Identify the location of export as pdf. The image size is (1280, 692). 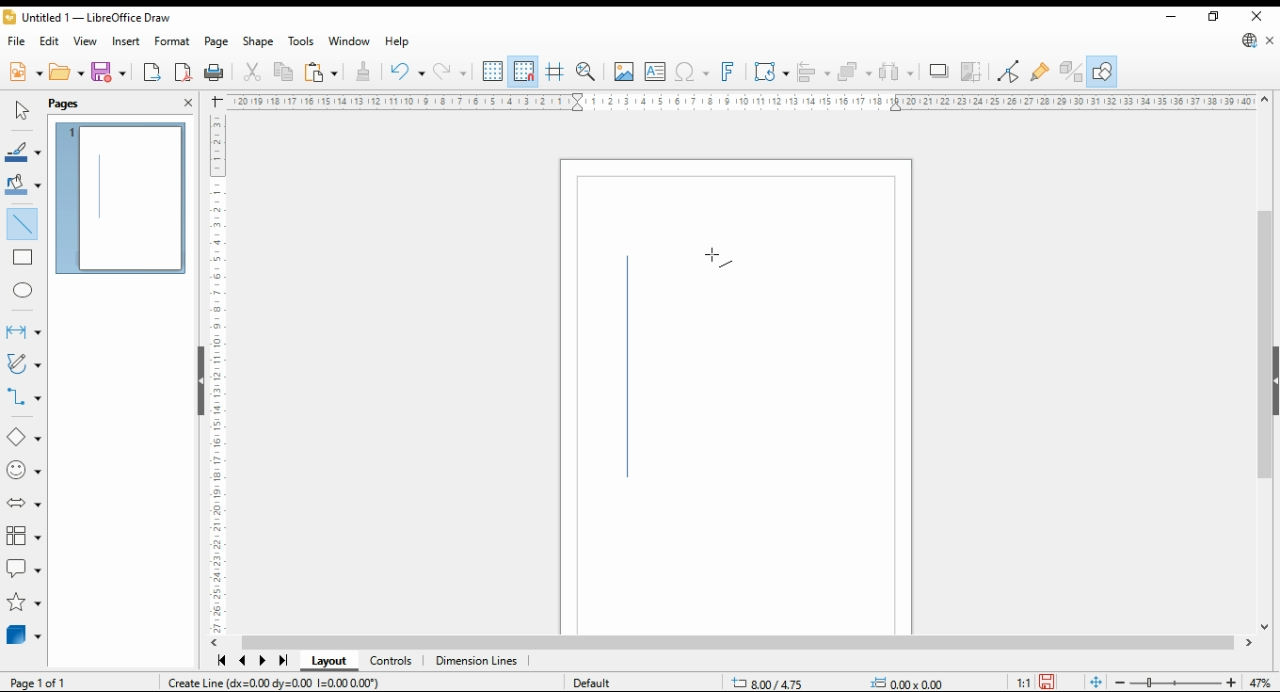
(183, 72).